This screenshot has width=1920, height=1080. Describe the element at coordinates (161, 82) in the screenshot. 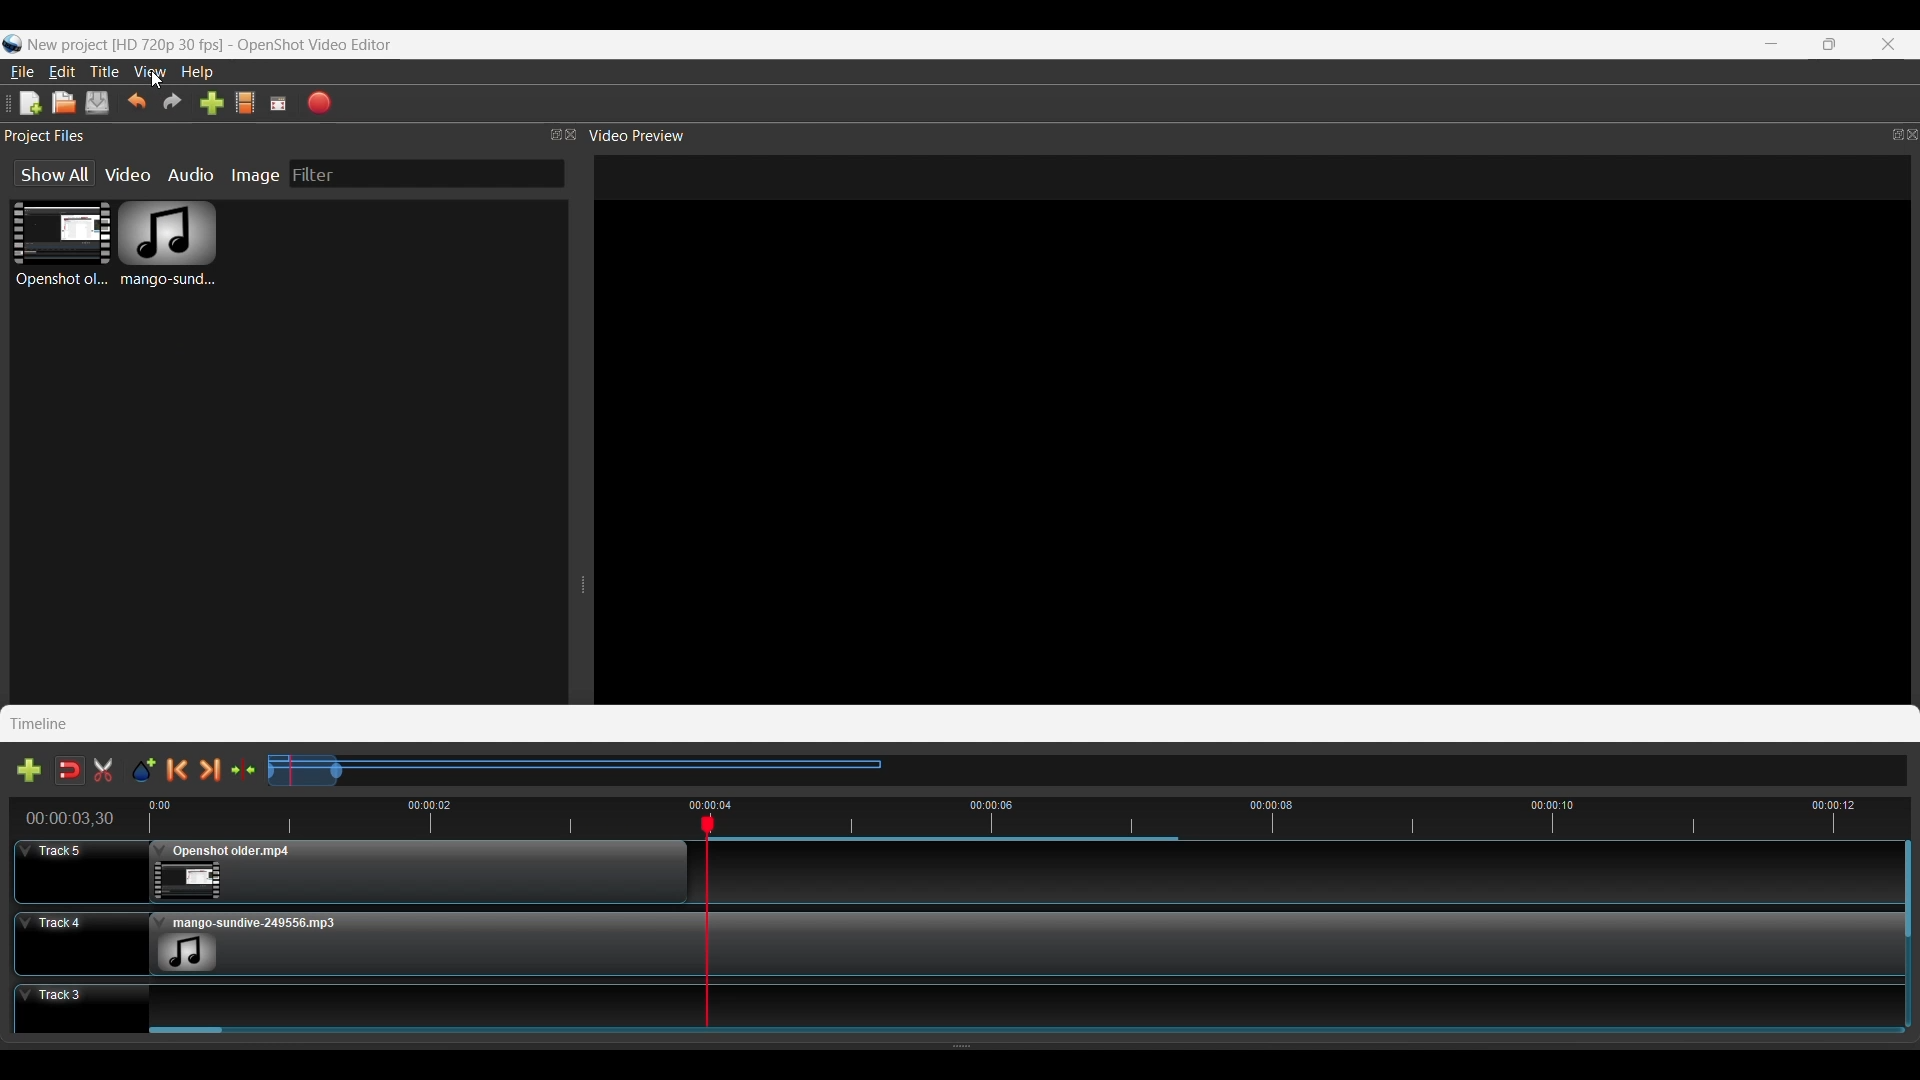

I see `Cursor` at that location.